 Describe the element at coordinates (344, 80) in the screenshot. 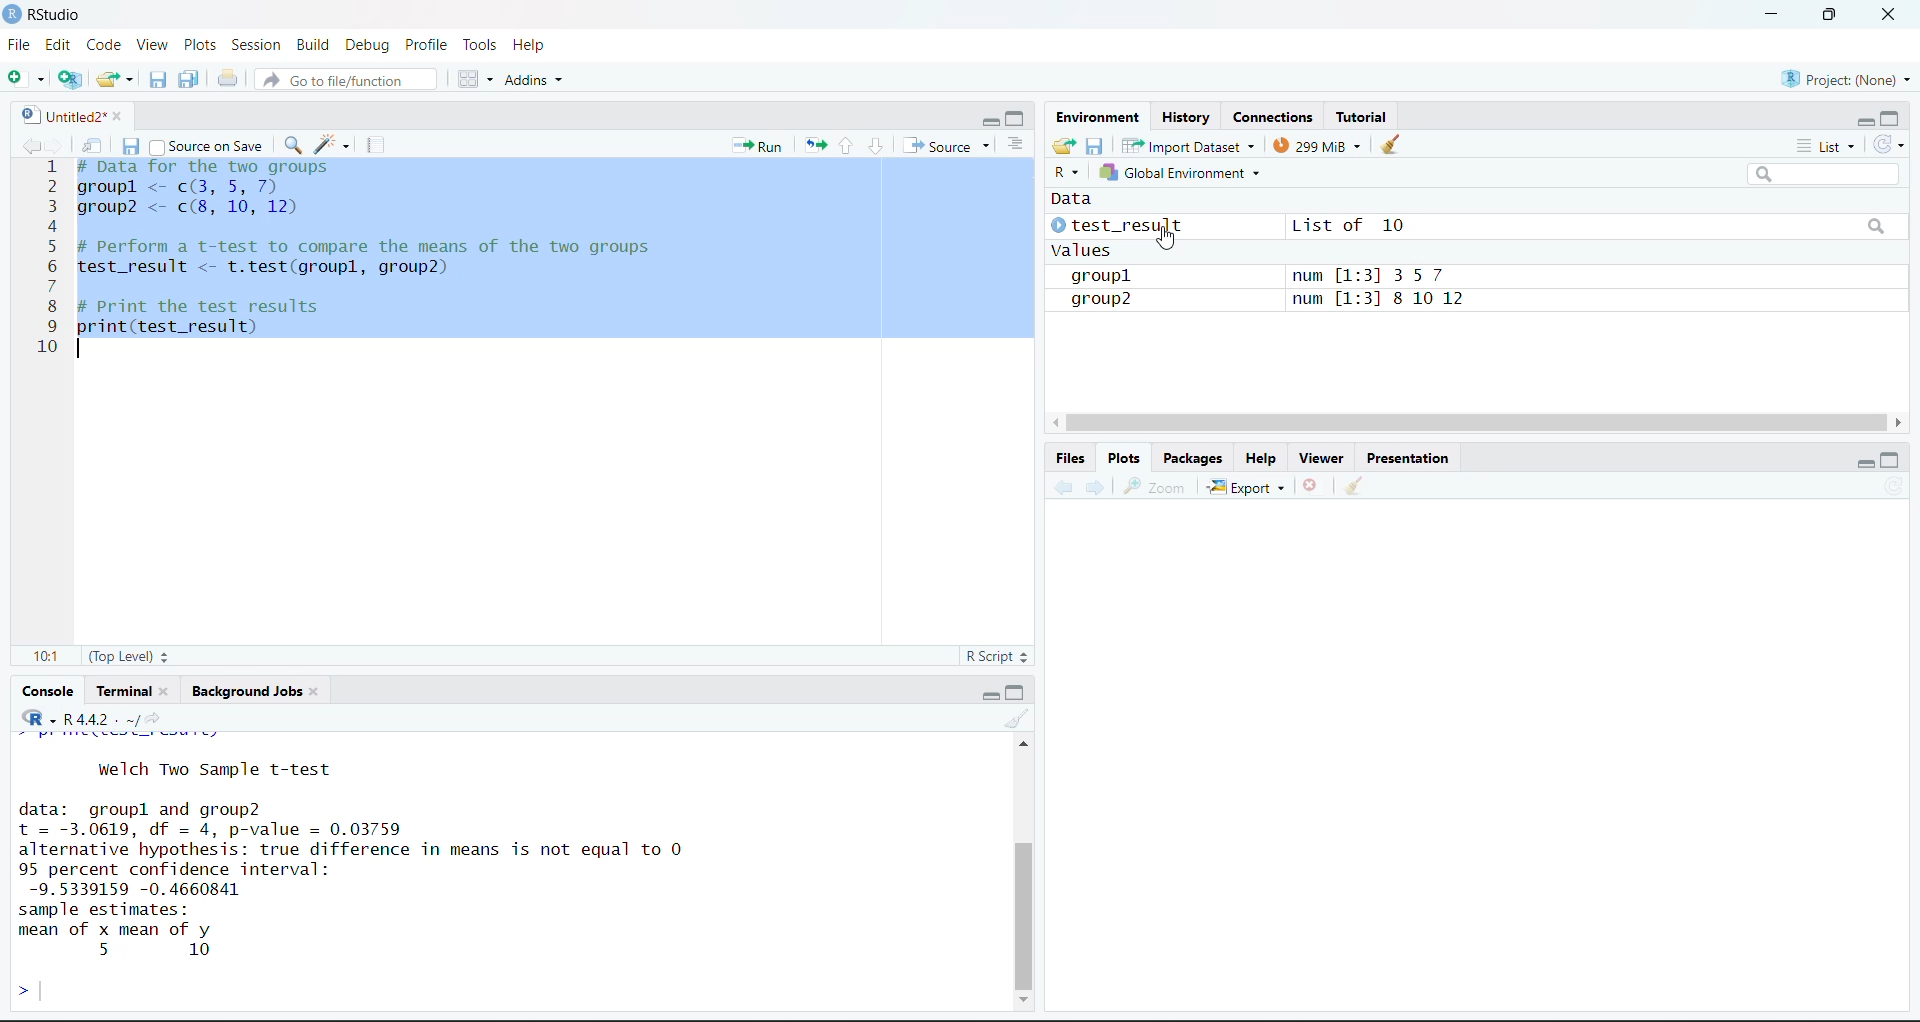

I see `go to file/function` at that location.